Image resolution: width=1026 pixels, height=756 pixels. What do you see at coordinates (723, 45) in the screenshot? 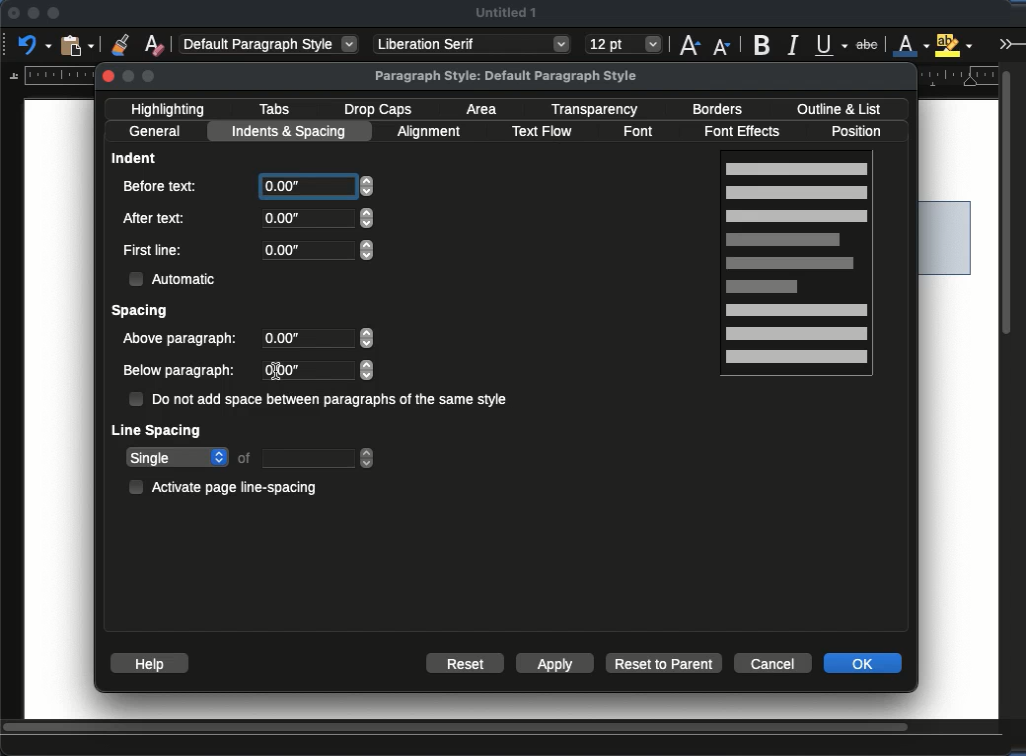
I see `decrease size` at bounding box center [723, 45].